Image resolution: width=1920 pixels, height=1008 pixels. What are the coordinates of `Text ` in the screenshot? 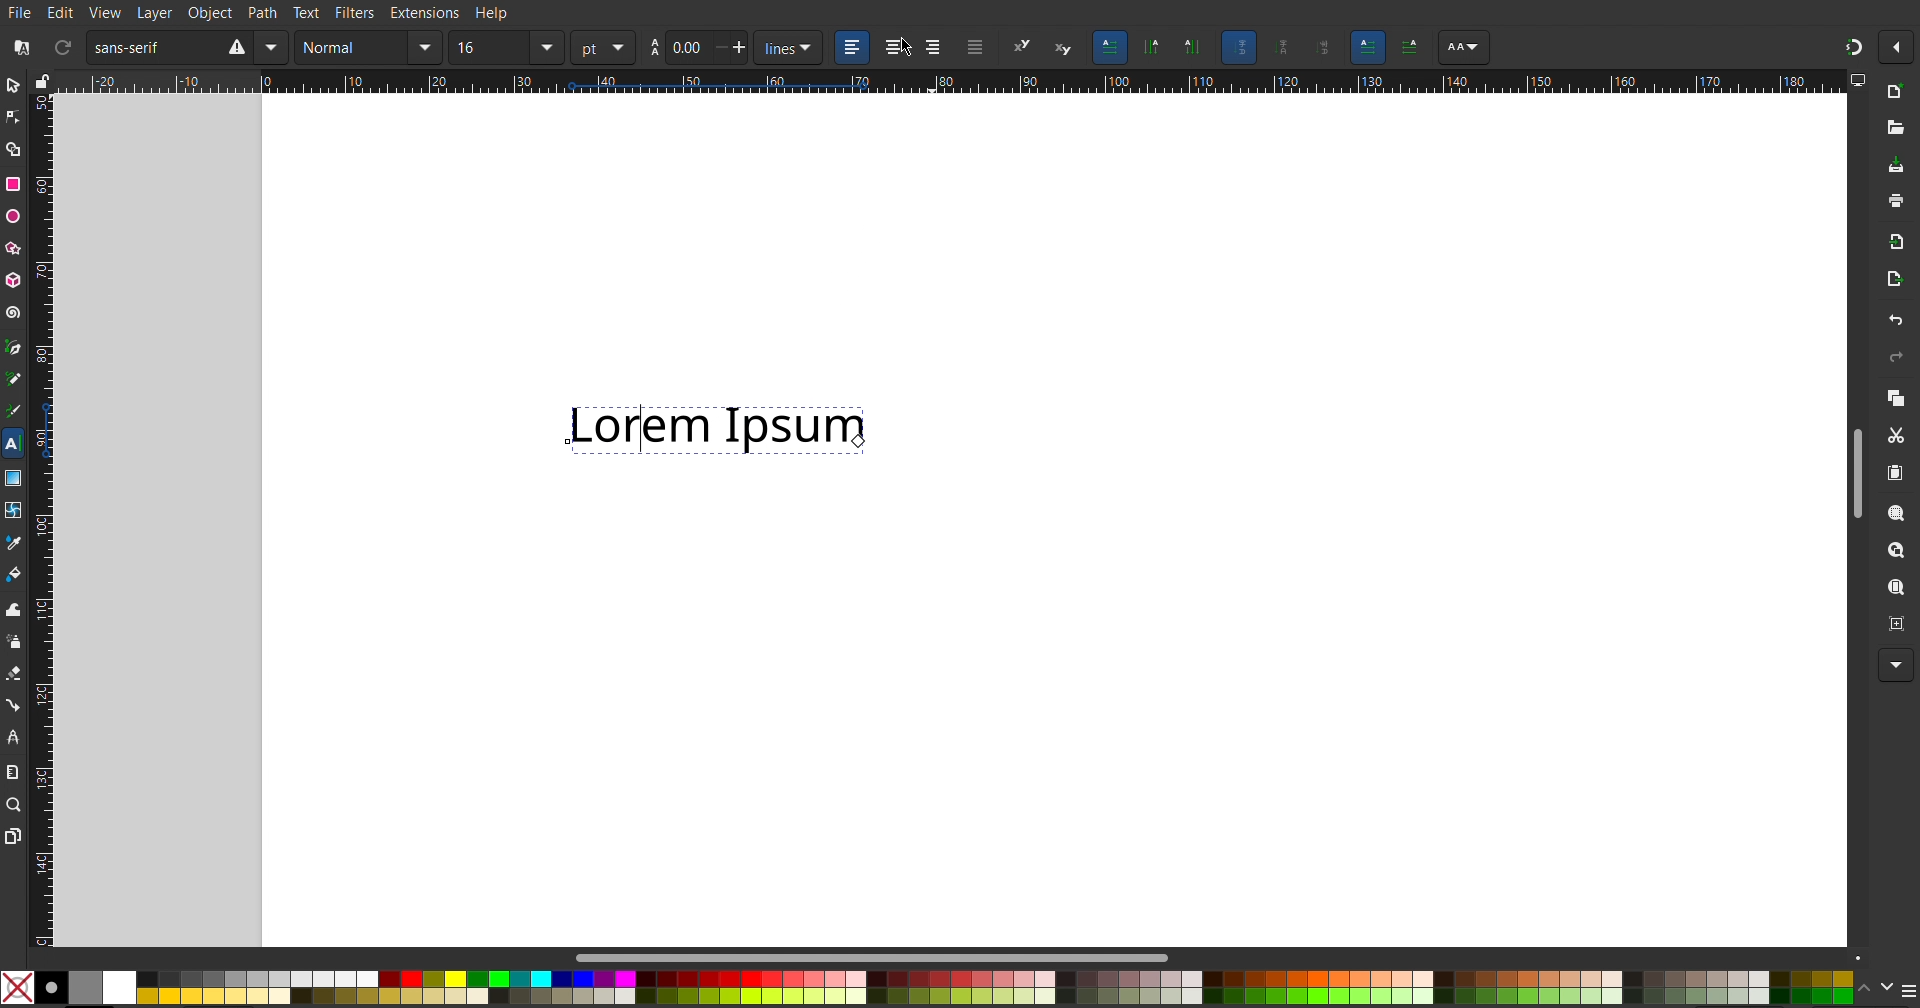 It's located at (308, 14).